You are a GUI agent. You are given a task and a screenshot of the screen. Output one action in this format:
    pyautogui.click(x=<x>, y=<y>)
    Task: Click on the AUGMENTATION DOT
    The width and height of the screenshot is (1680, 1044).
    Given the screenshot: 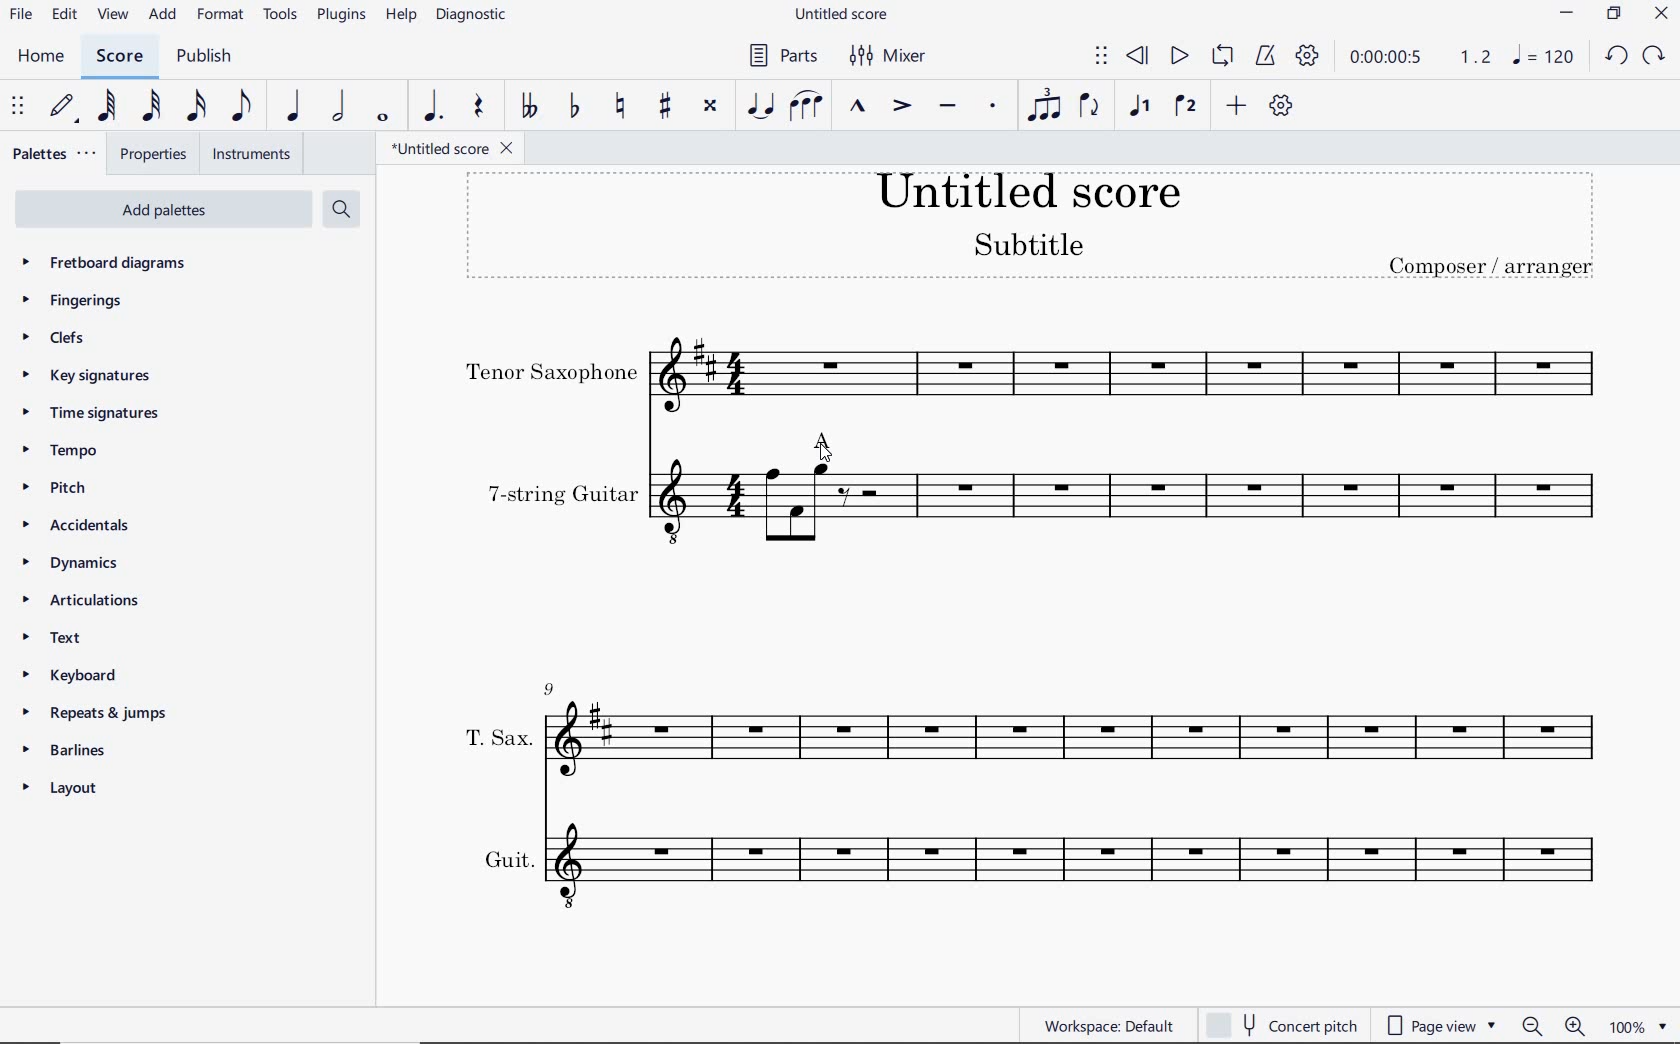 What is the action you would take?
    pyautogui.click(x=433, y=107)
    